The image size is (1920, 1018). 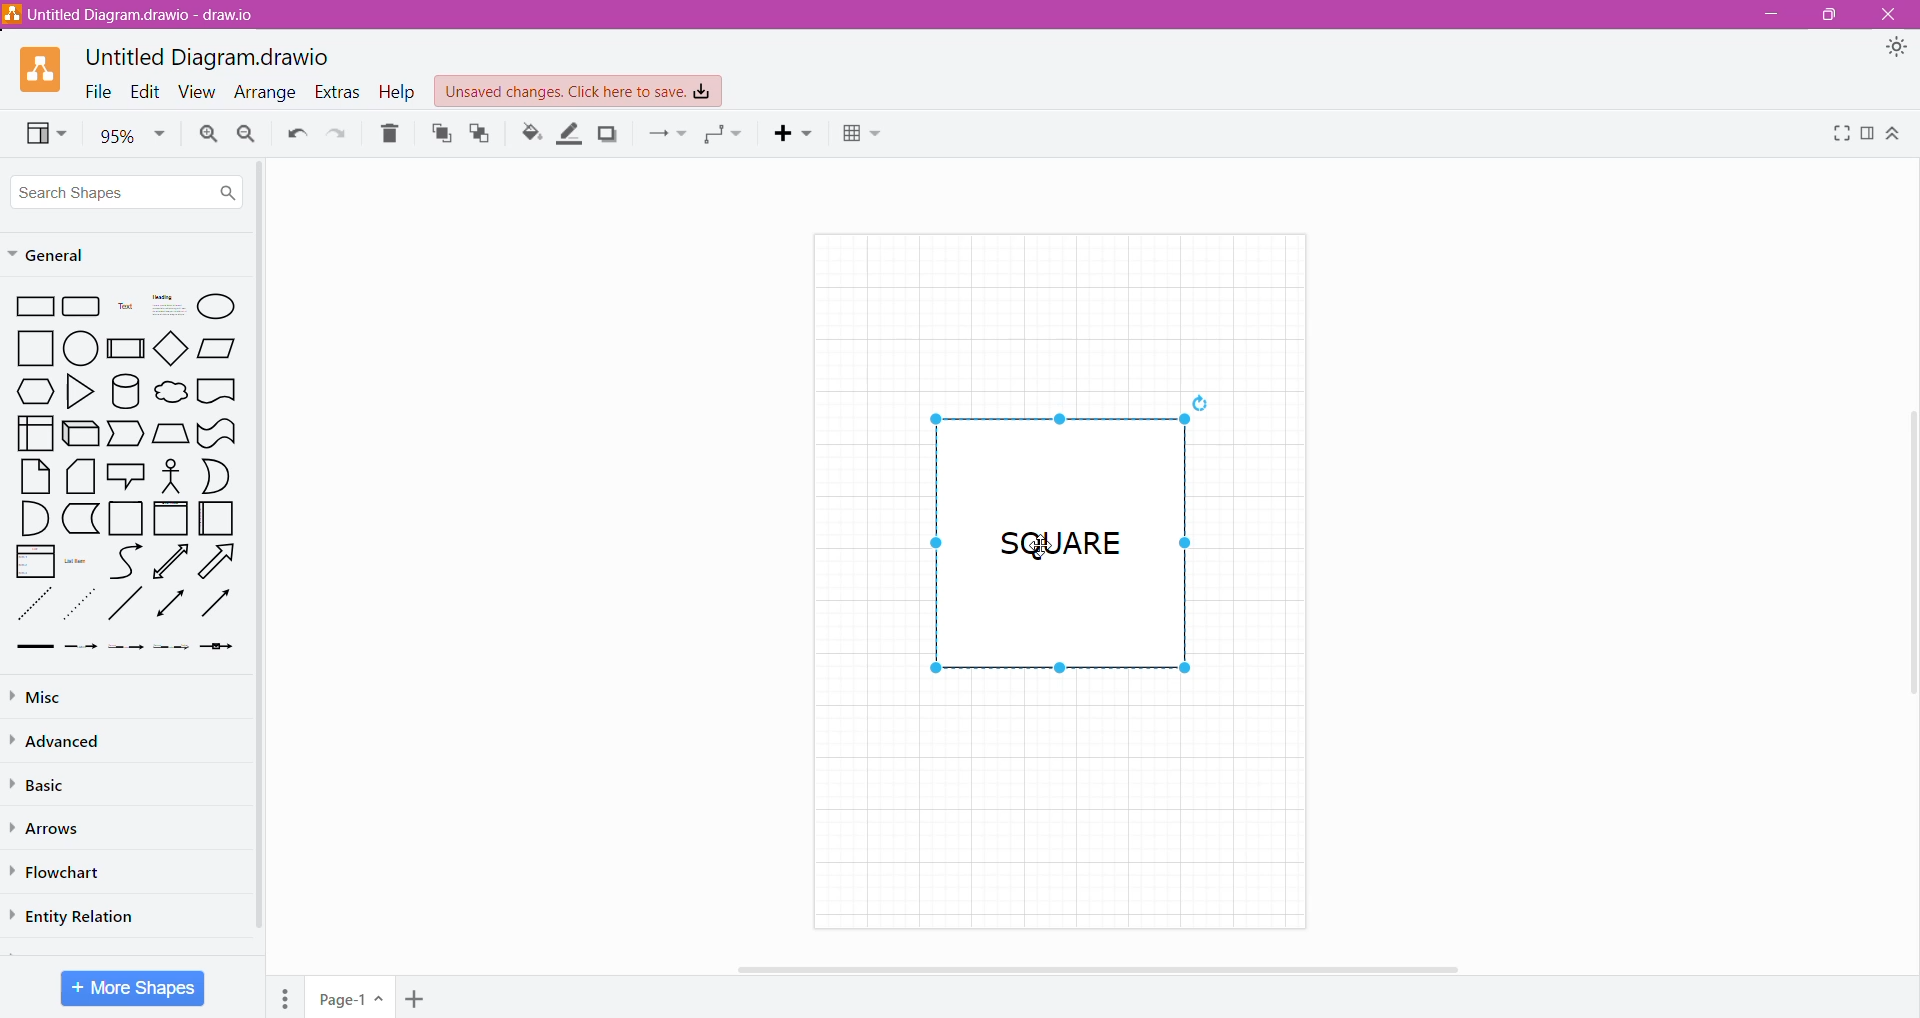 What do you see at coordinates (218, 307) in the screenshot?
I see `Ellipse` at bounding box center [218, 307].